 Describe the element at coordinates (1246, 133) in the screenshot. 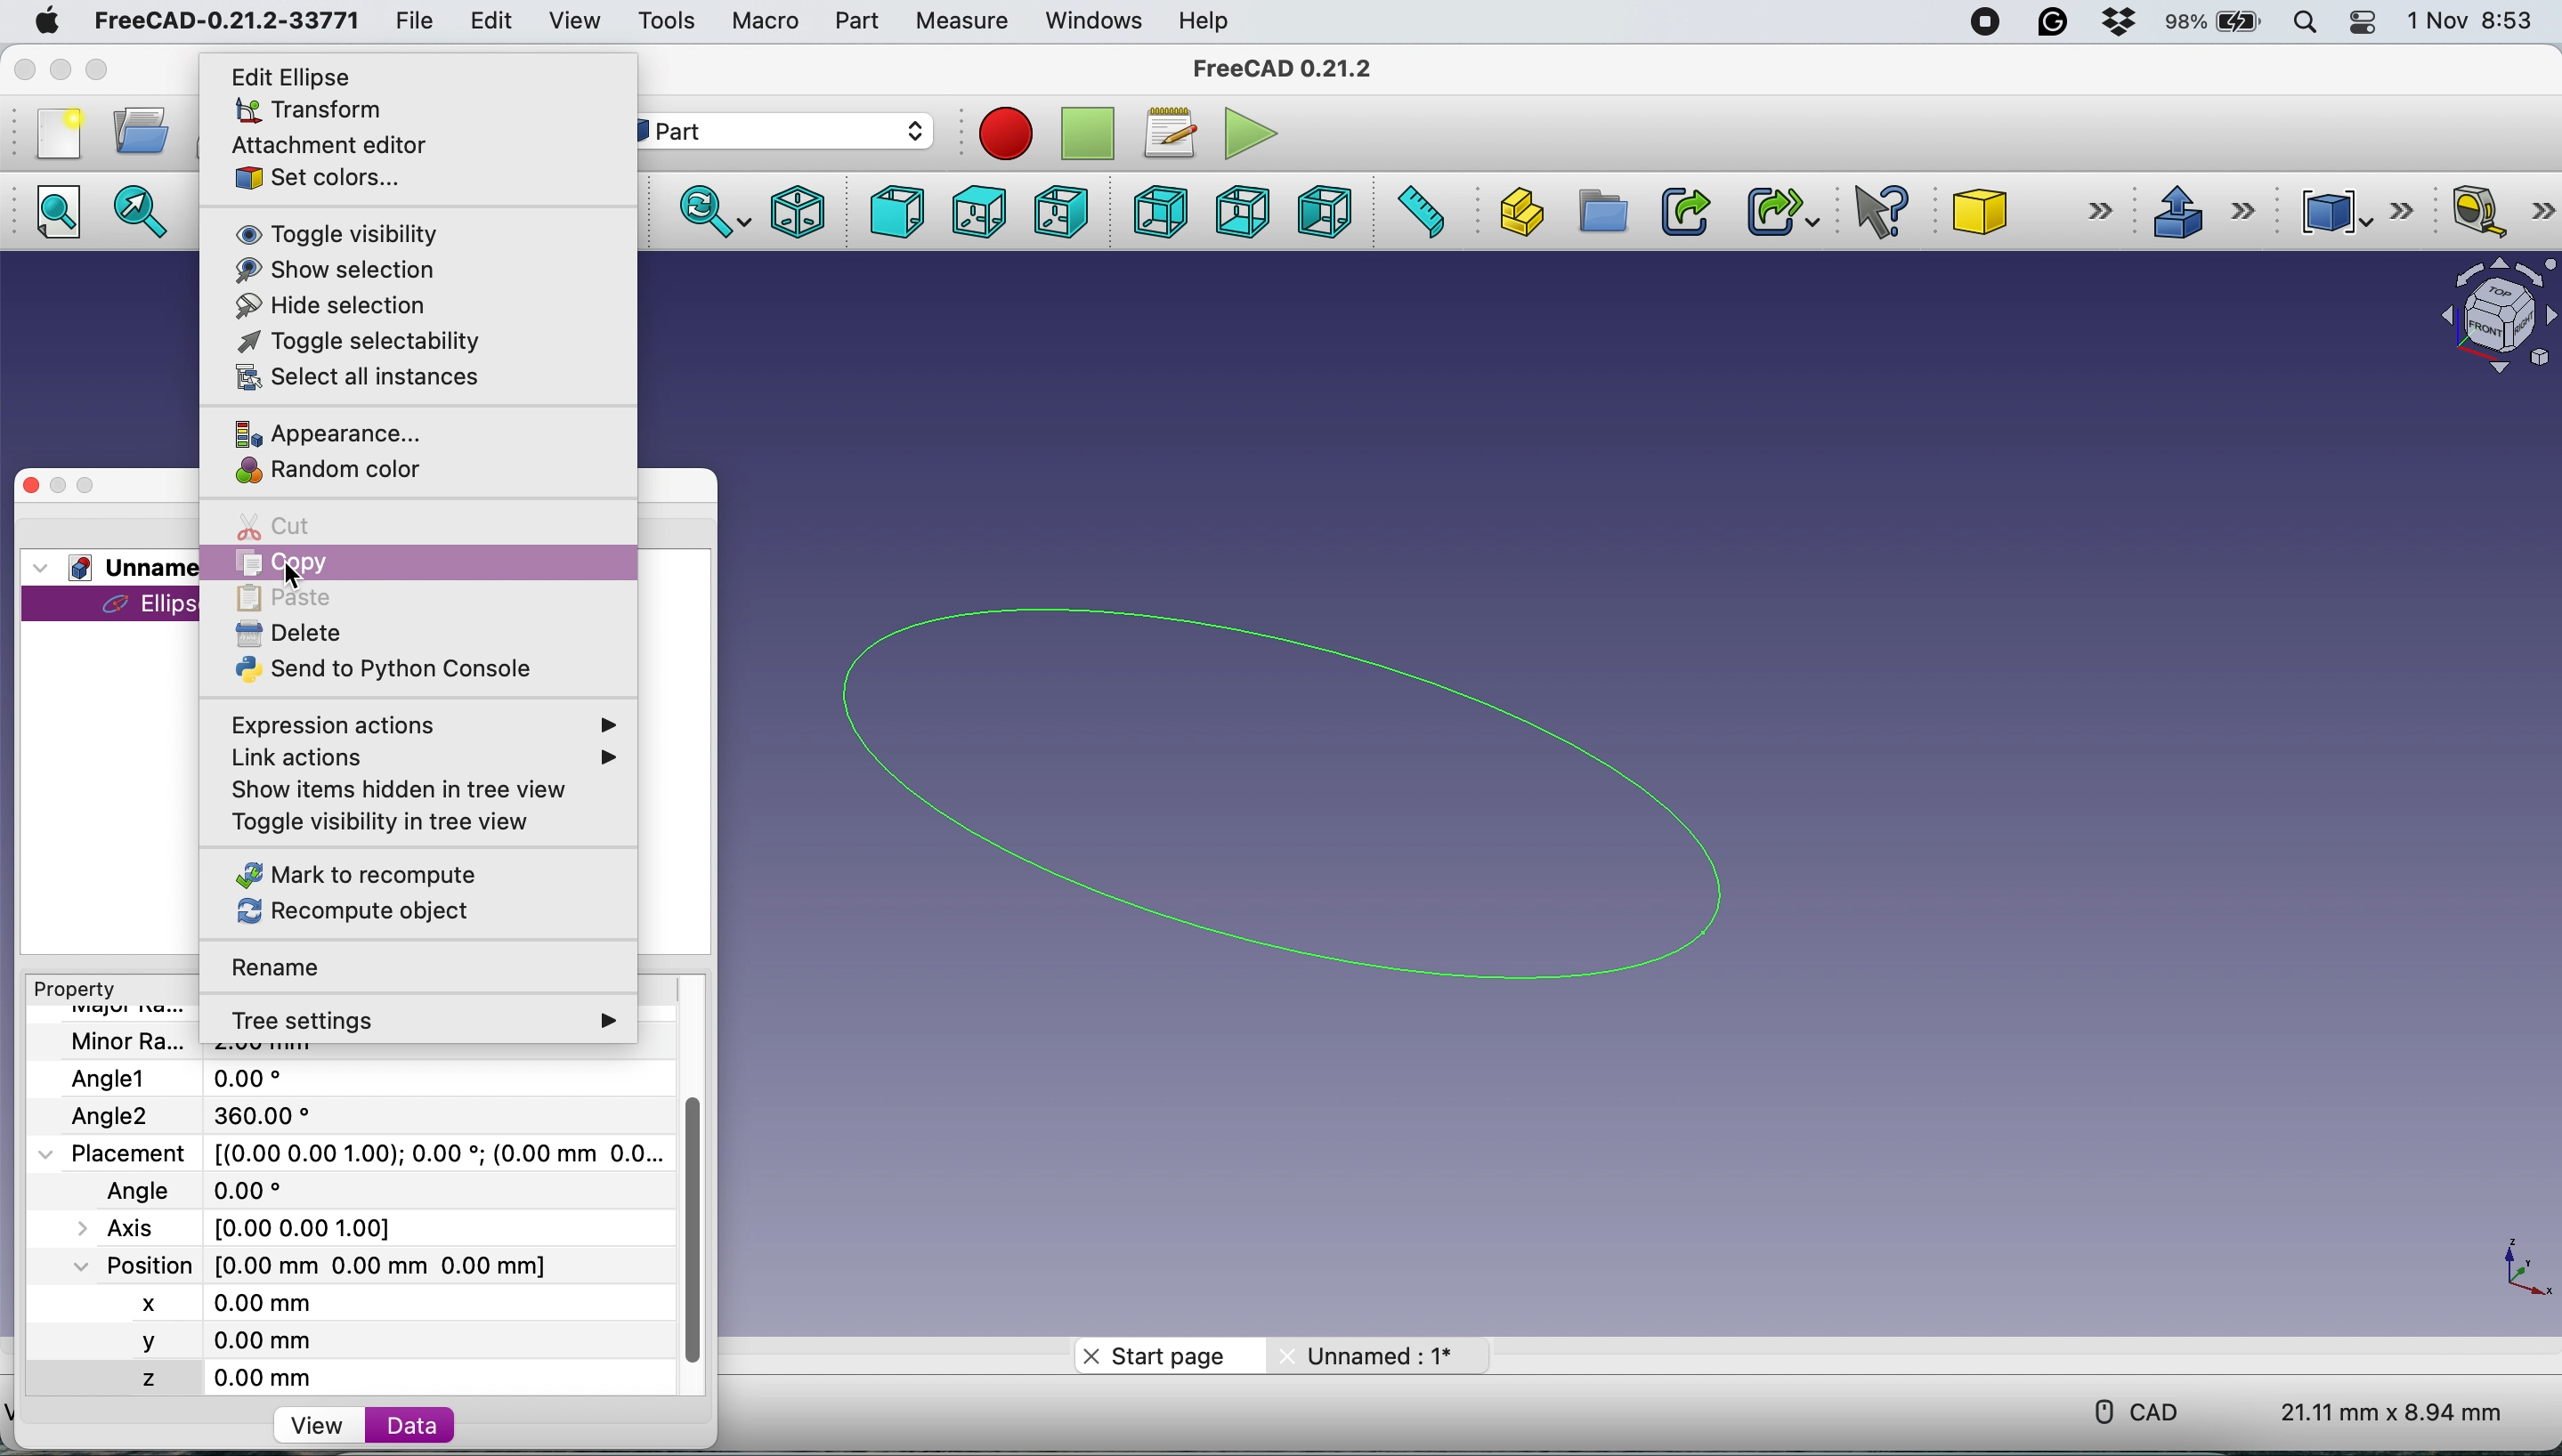

I see `execute macros` at that location.